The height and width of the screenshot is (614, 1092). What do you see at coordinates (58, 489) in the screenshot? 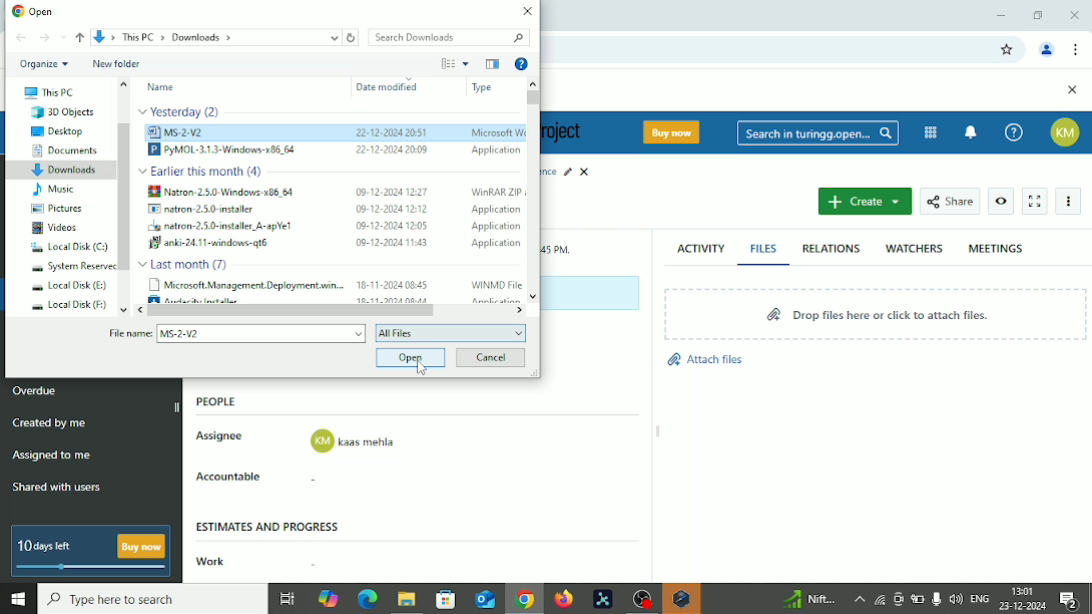
I see `Shared with users` at bounding box center [58, 489].